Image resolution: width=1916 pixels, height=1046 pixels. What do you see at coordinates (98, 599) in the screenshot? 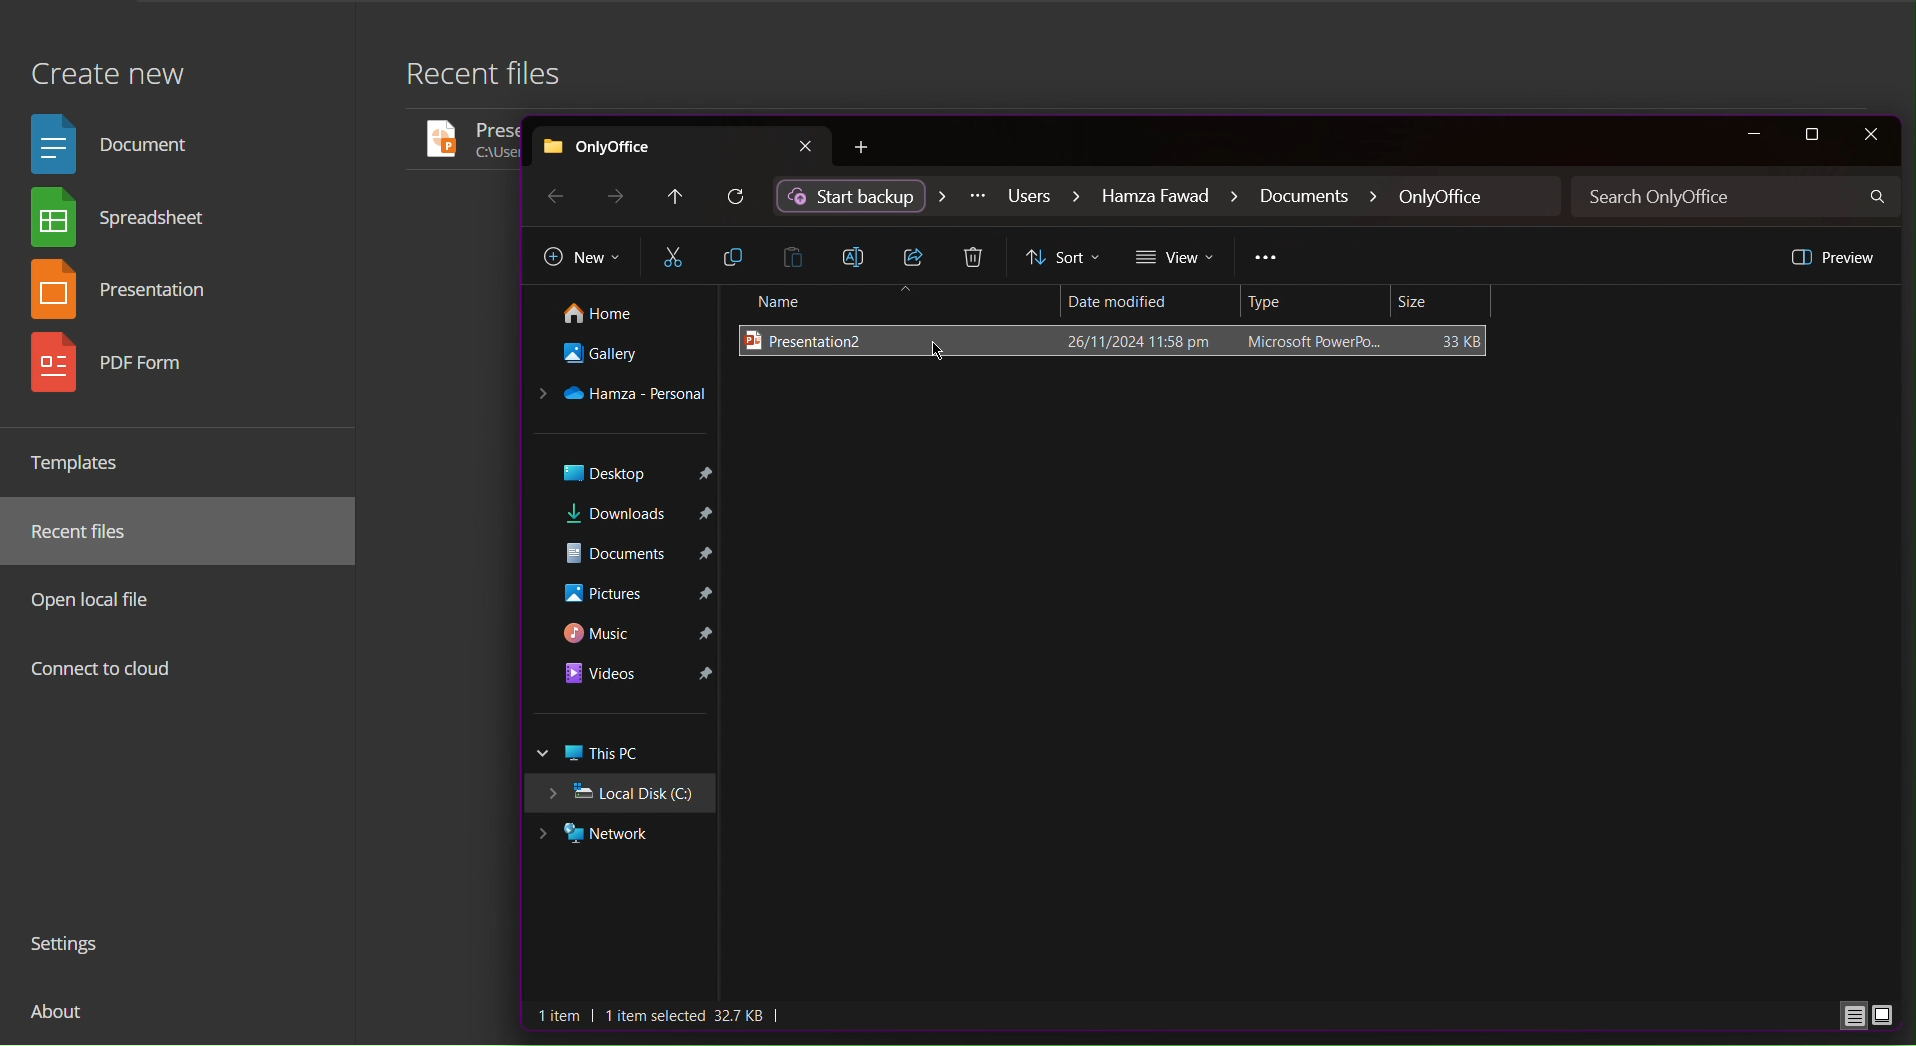
I see `Open Local File` at bounding box center [98, 599].